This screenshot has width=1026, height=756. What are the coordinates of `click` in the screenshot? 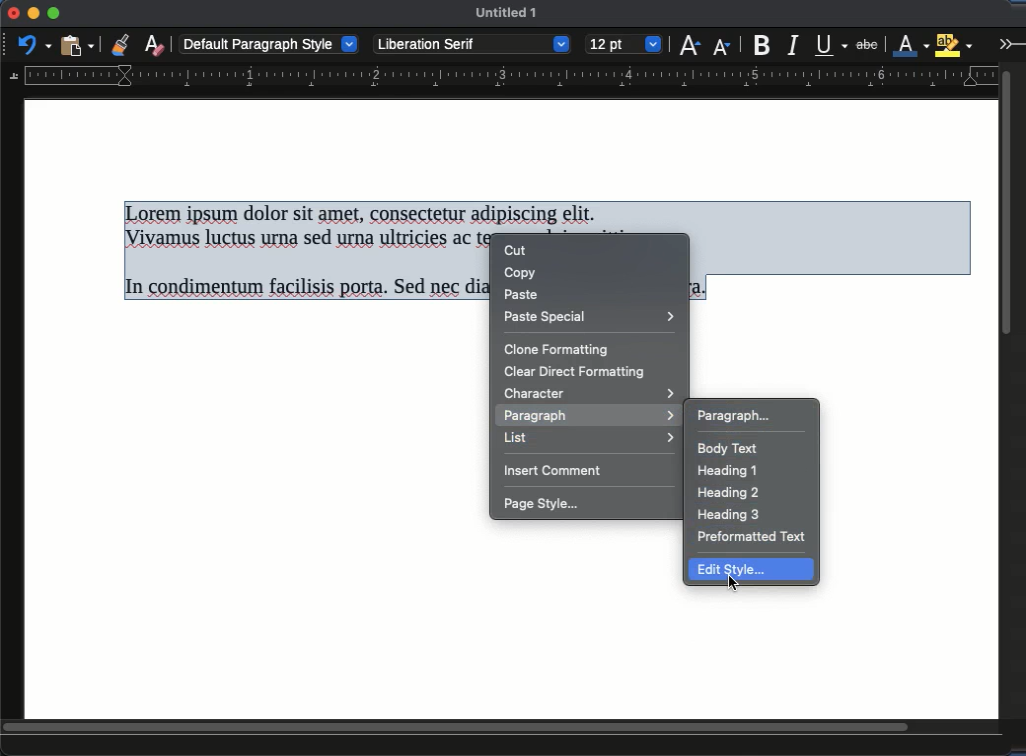 It's located at (735, 587).